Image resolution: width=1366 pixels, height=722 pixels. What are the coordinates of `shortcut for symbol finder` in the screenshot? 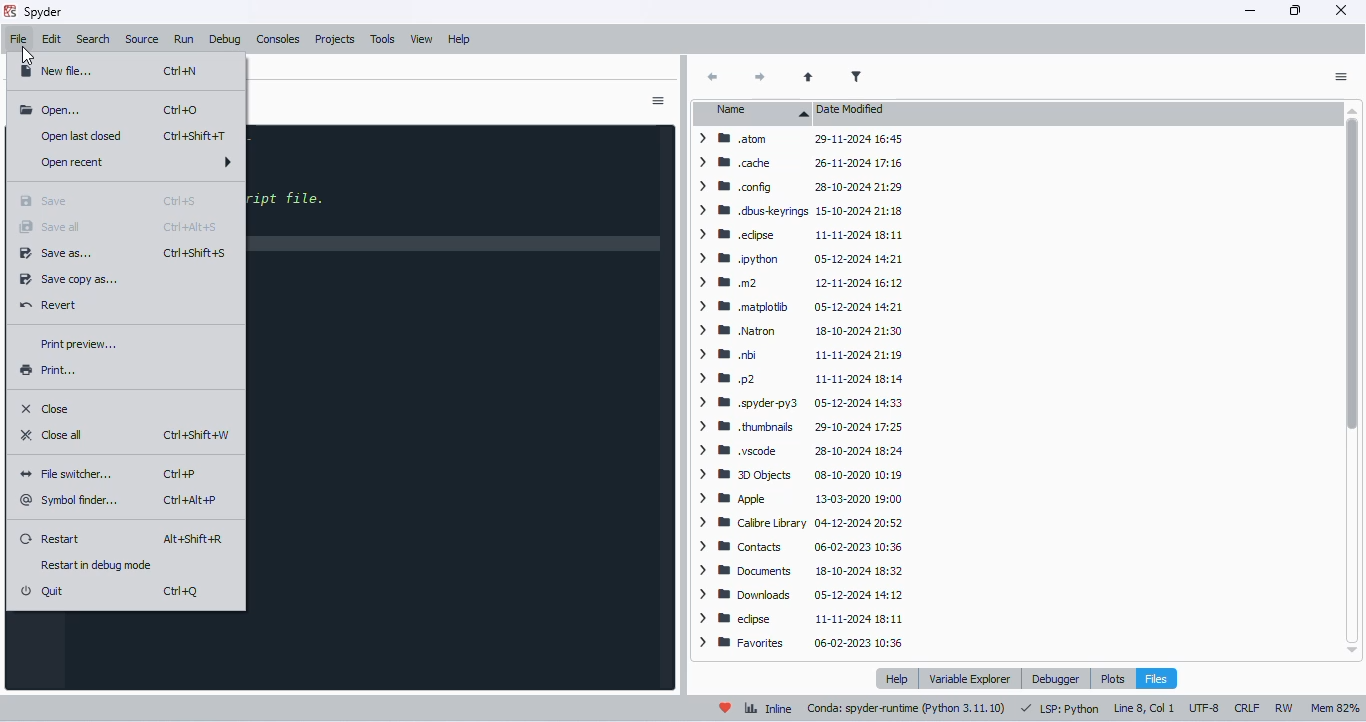 It's located at (192, 502).